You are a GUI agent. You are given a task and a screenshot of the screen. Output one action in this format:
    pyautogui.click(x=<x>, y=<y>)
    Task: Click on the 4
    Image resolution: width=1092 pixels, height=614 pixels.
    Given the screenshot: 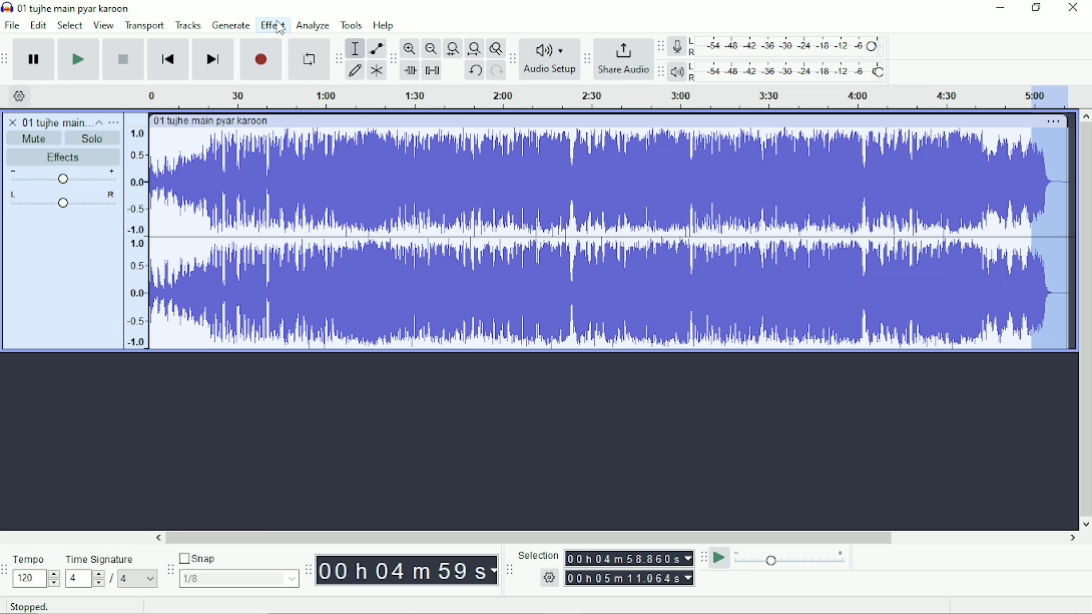 What is the action you would take?
    pyautogui.click(x=84, y=580)
    